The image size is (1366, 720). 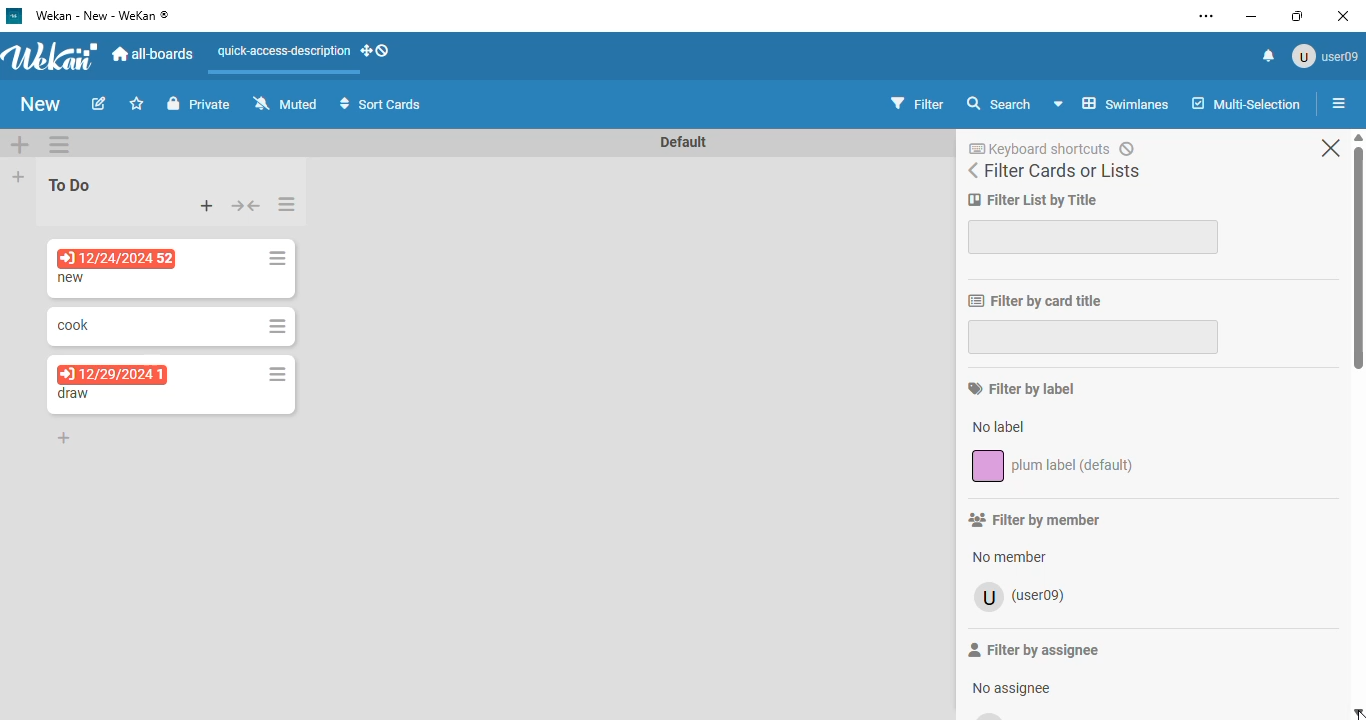 What do you see at coordinates (1252, 16) in the screenshot?
I see `minimize` at bounding box center [1252, 16].